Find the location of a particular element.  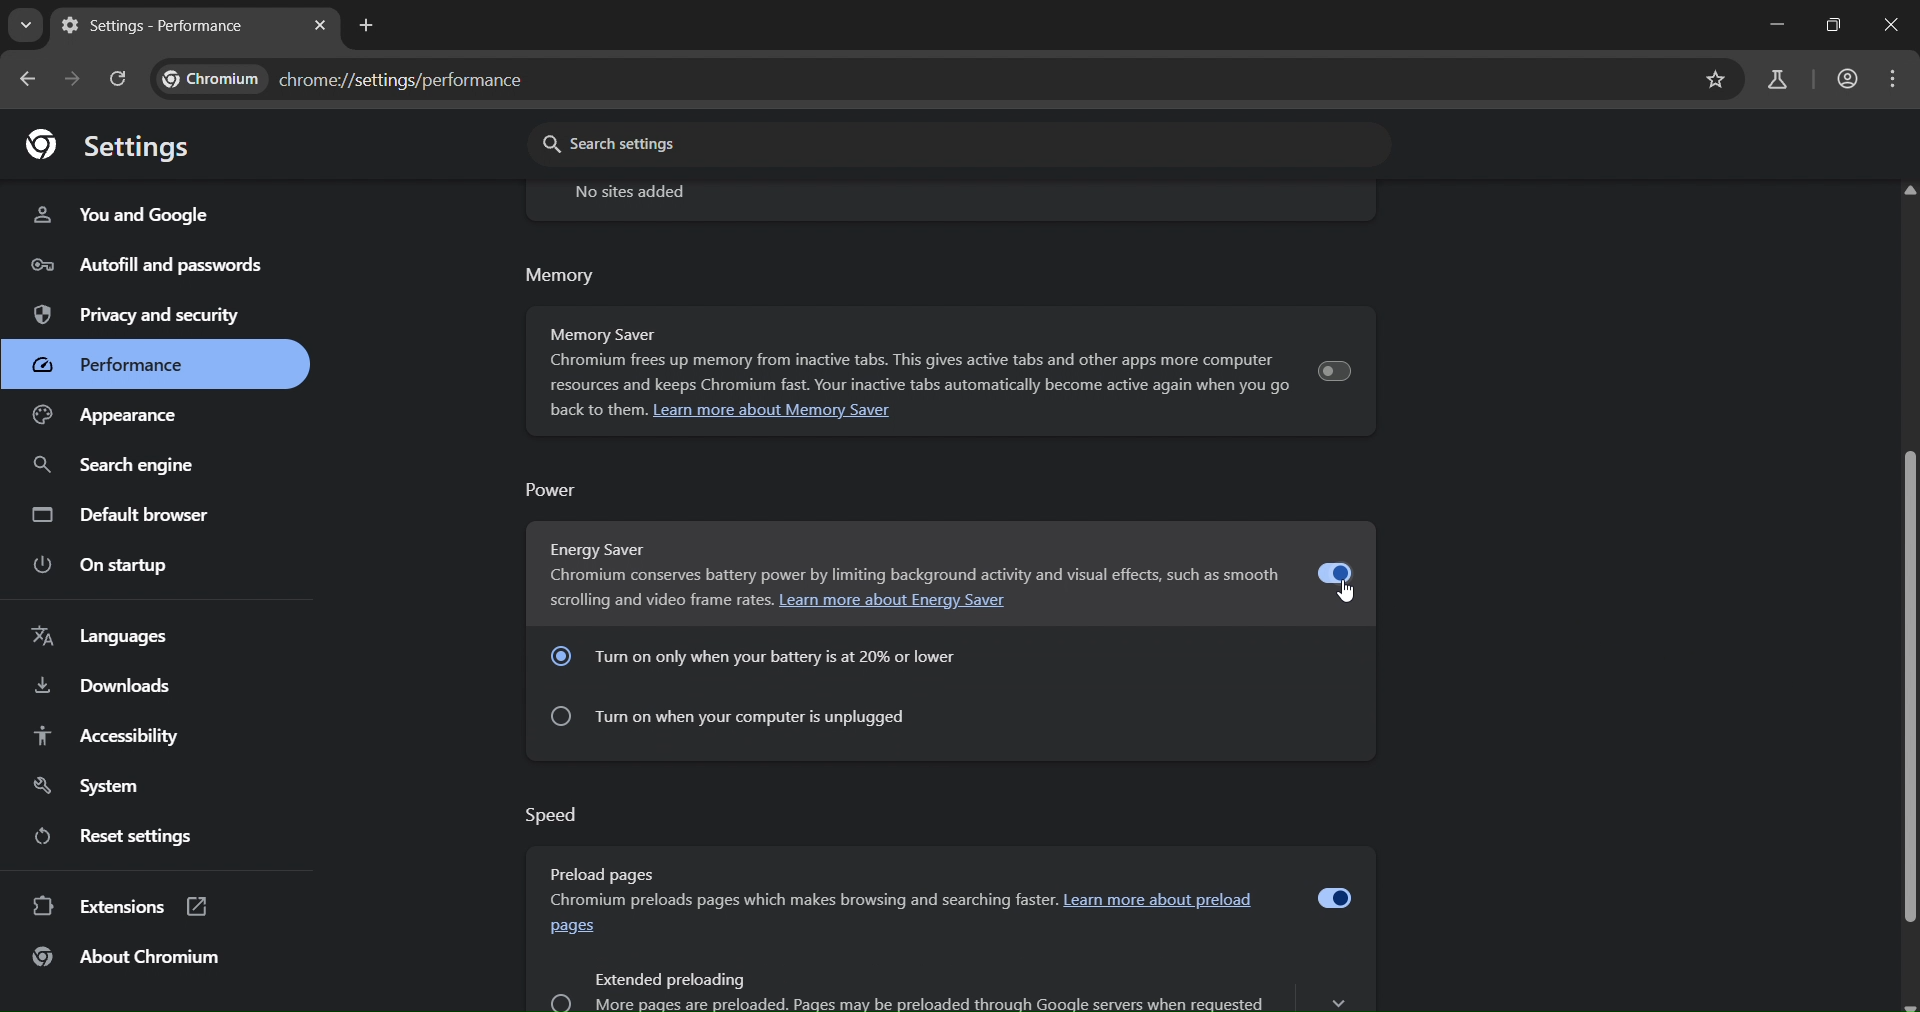

go forward one page is located at coordinates (76, 80).